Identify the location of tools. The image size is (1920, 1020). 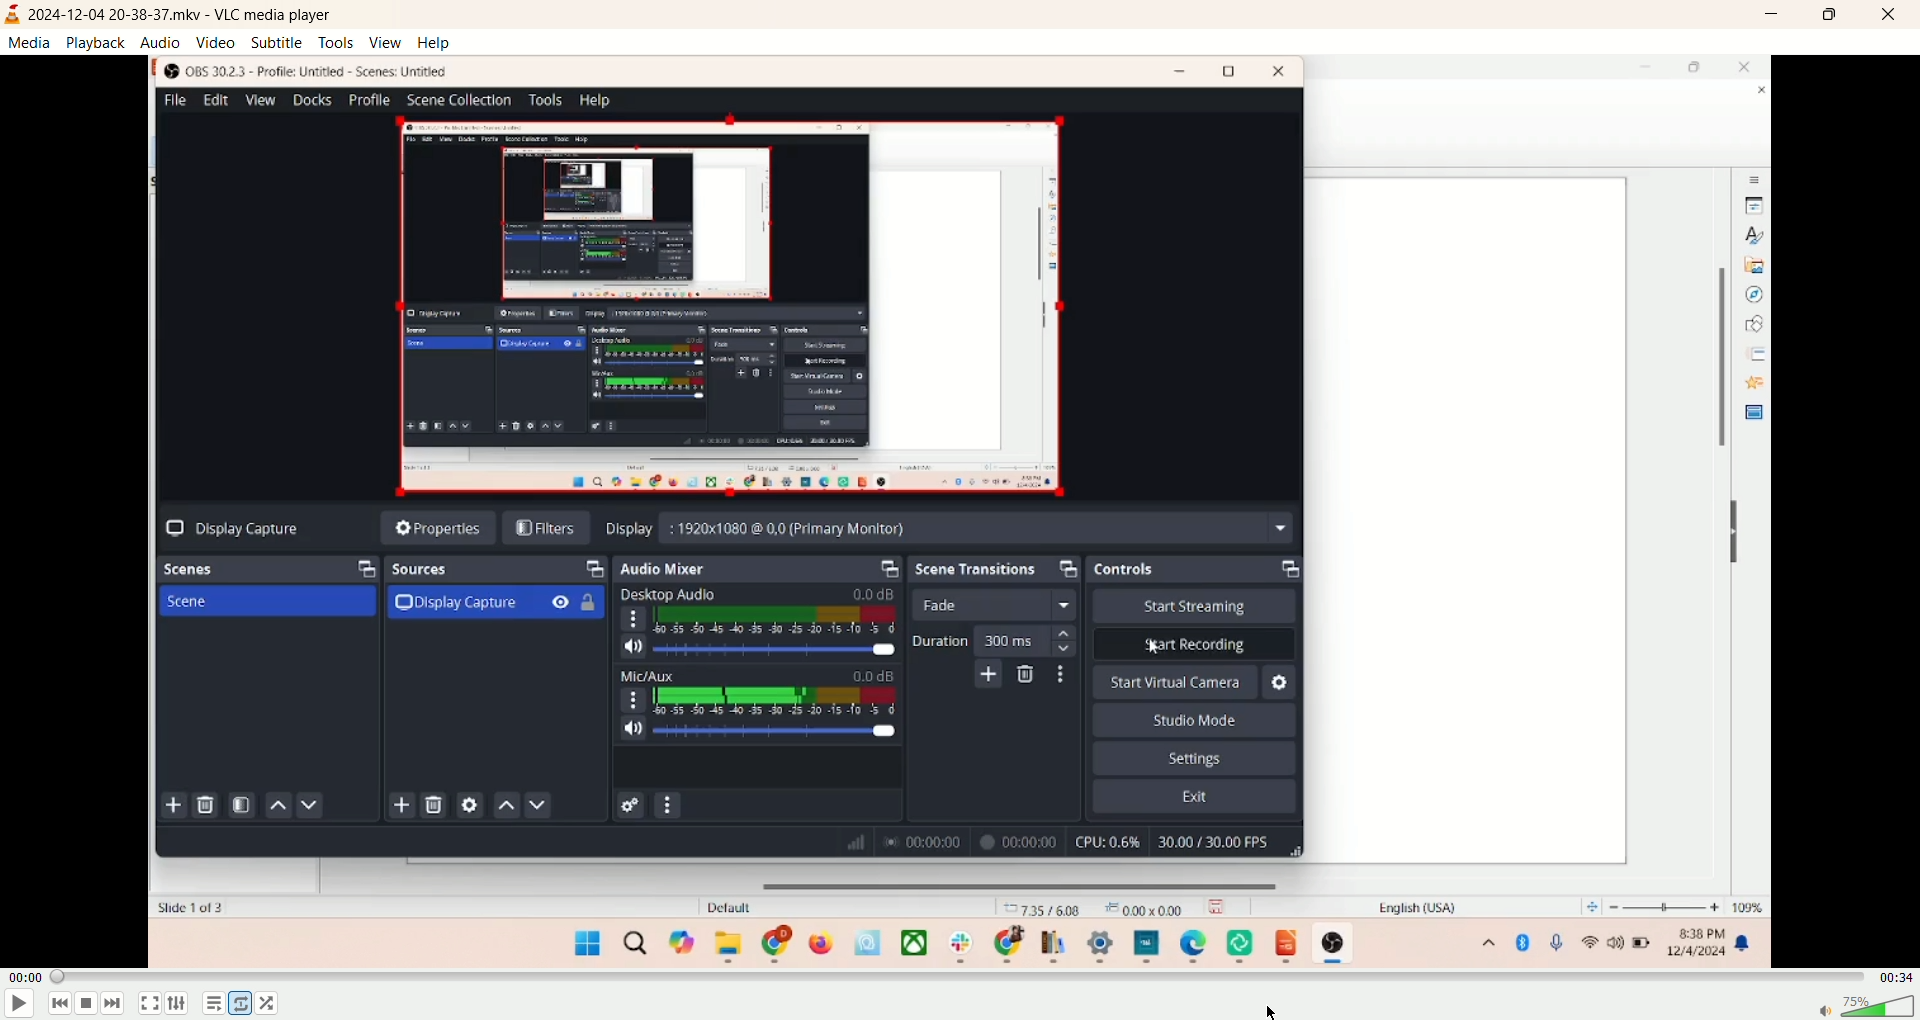
(337, 42).